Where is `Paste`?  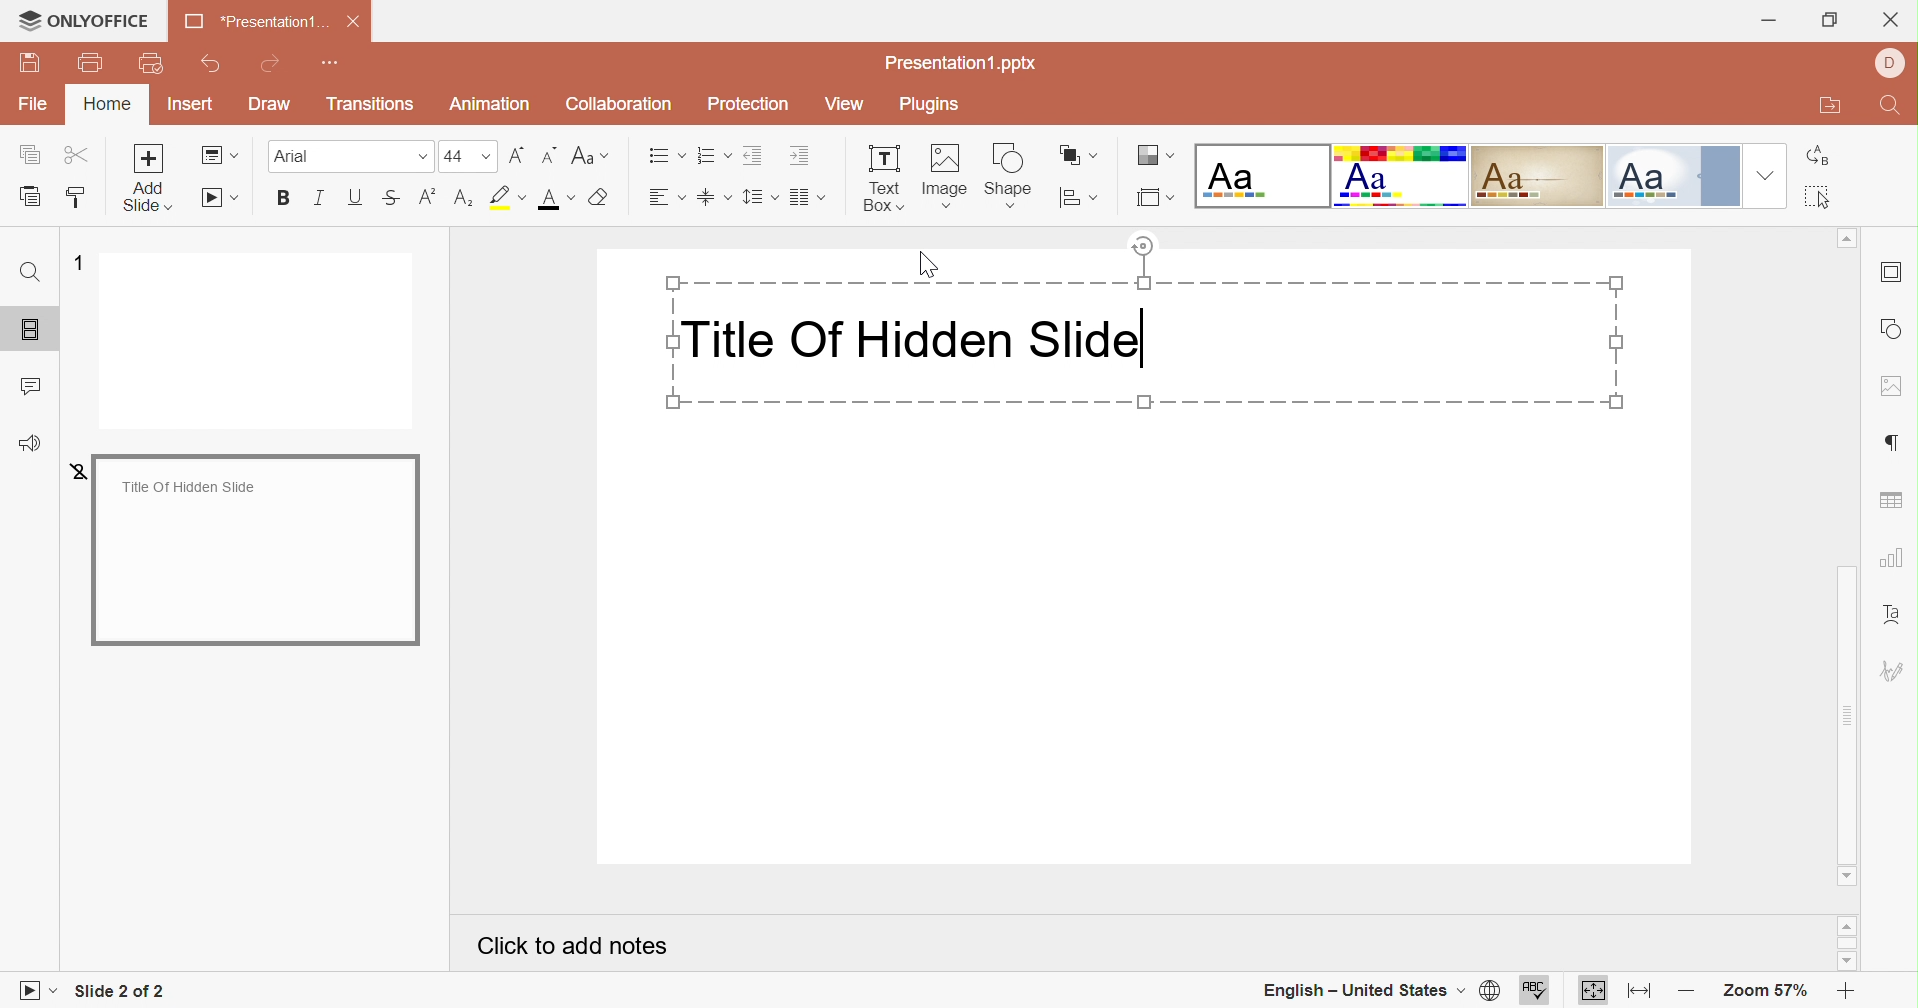 Paste is located at coordinates (33, 197).